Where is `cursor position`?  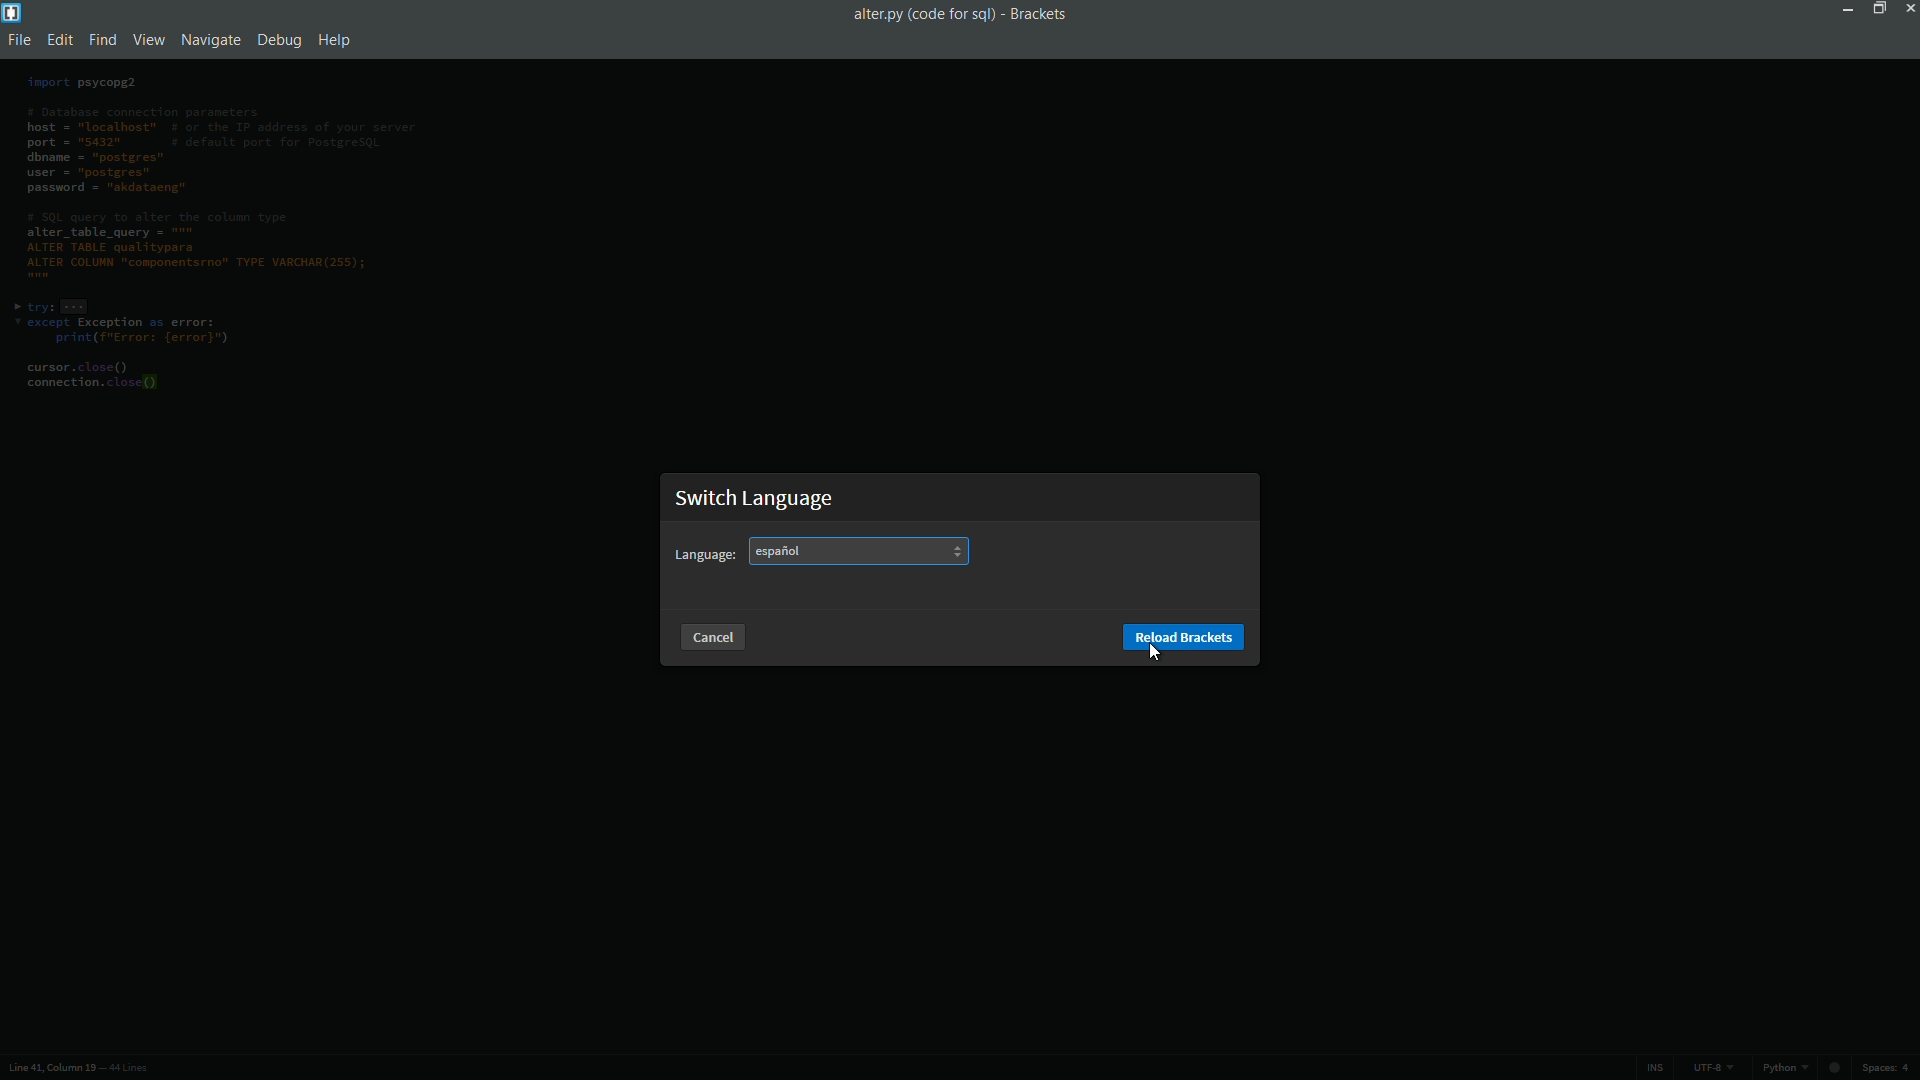 cursor position is located at coordinates (48, 1068).